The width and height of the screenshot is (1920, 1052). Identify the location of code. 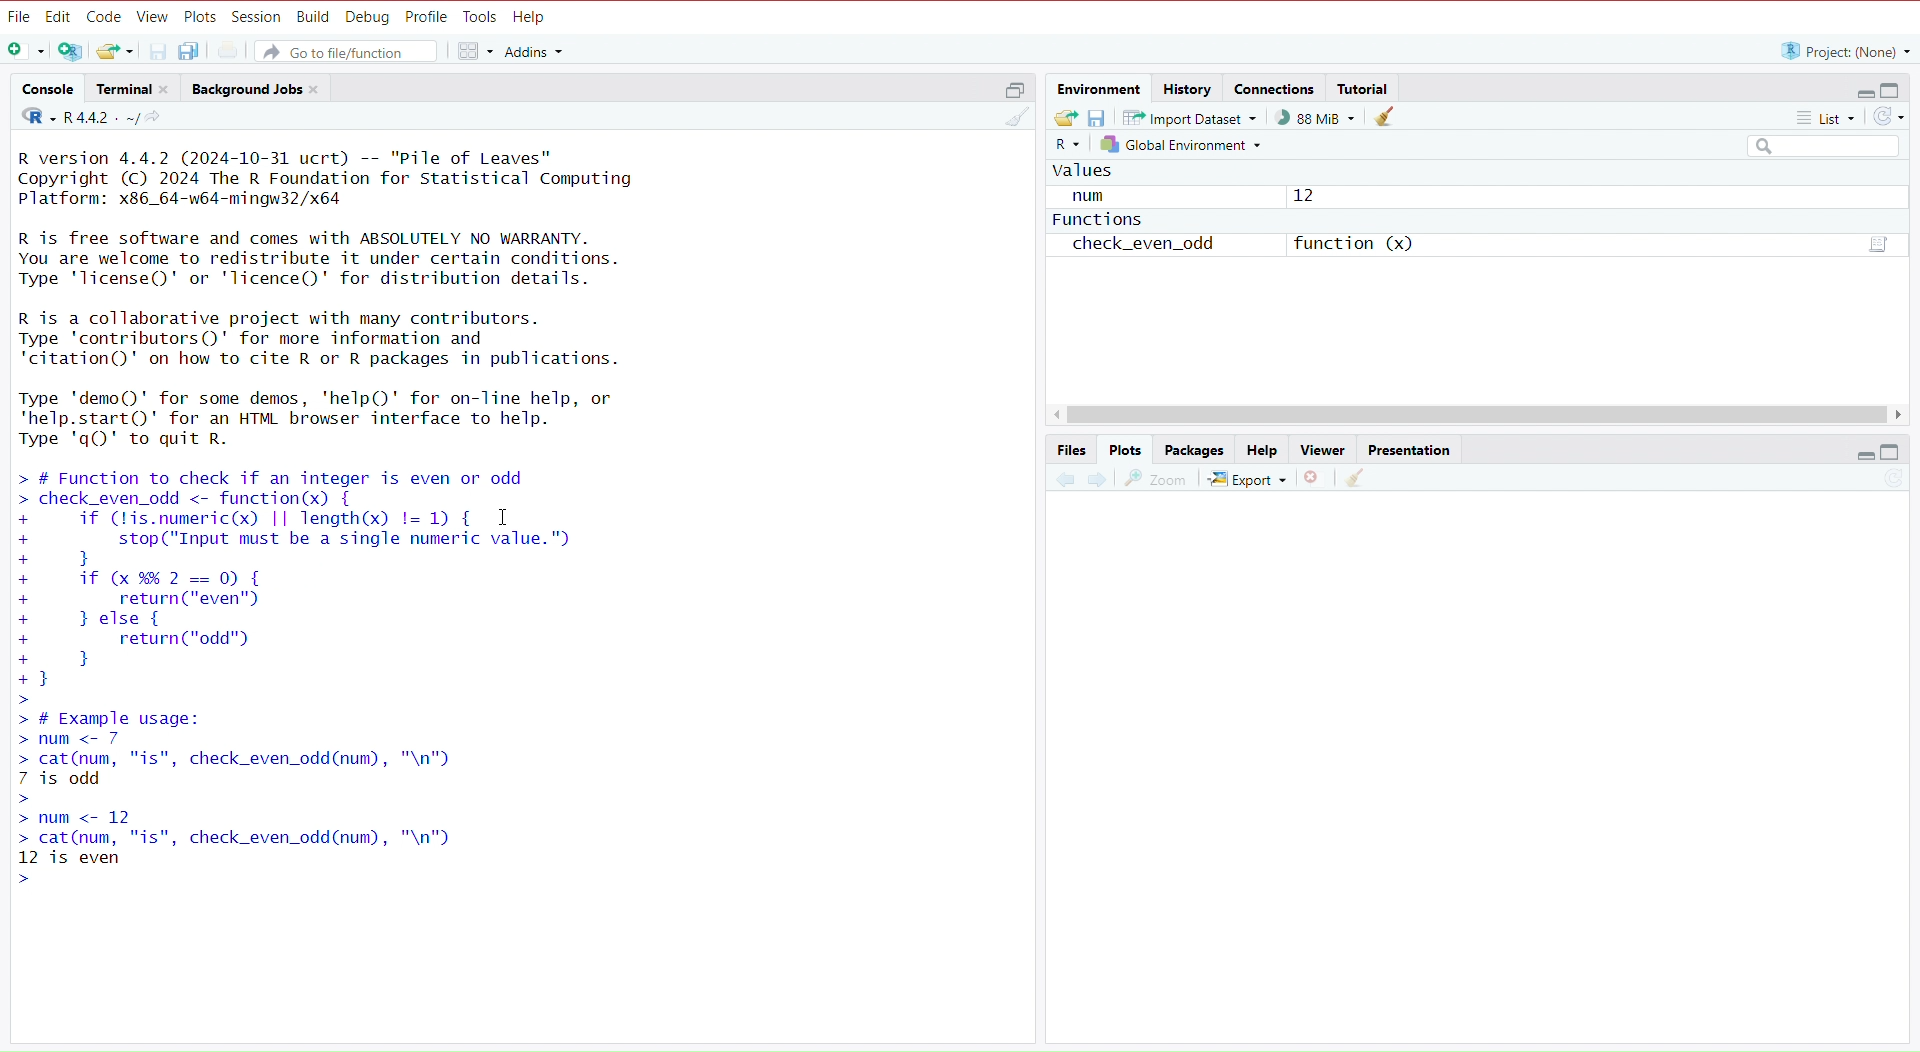
(104, 17).